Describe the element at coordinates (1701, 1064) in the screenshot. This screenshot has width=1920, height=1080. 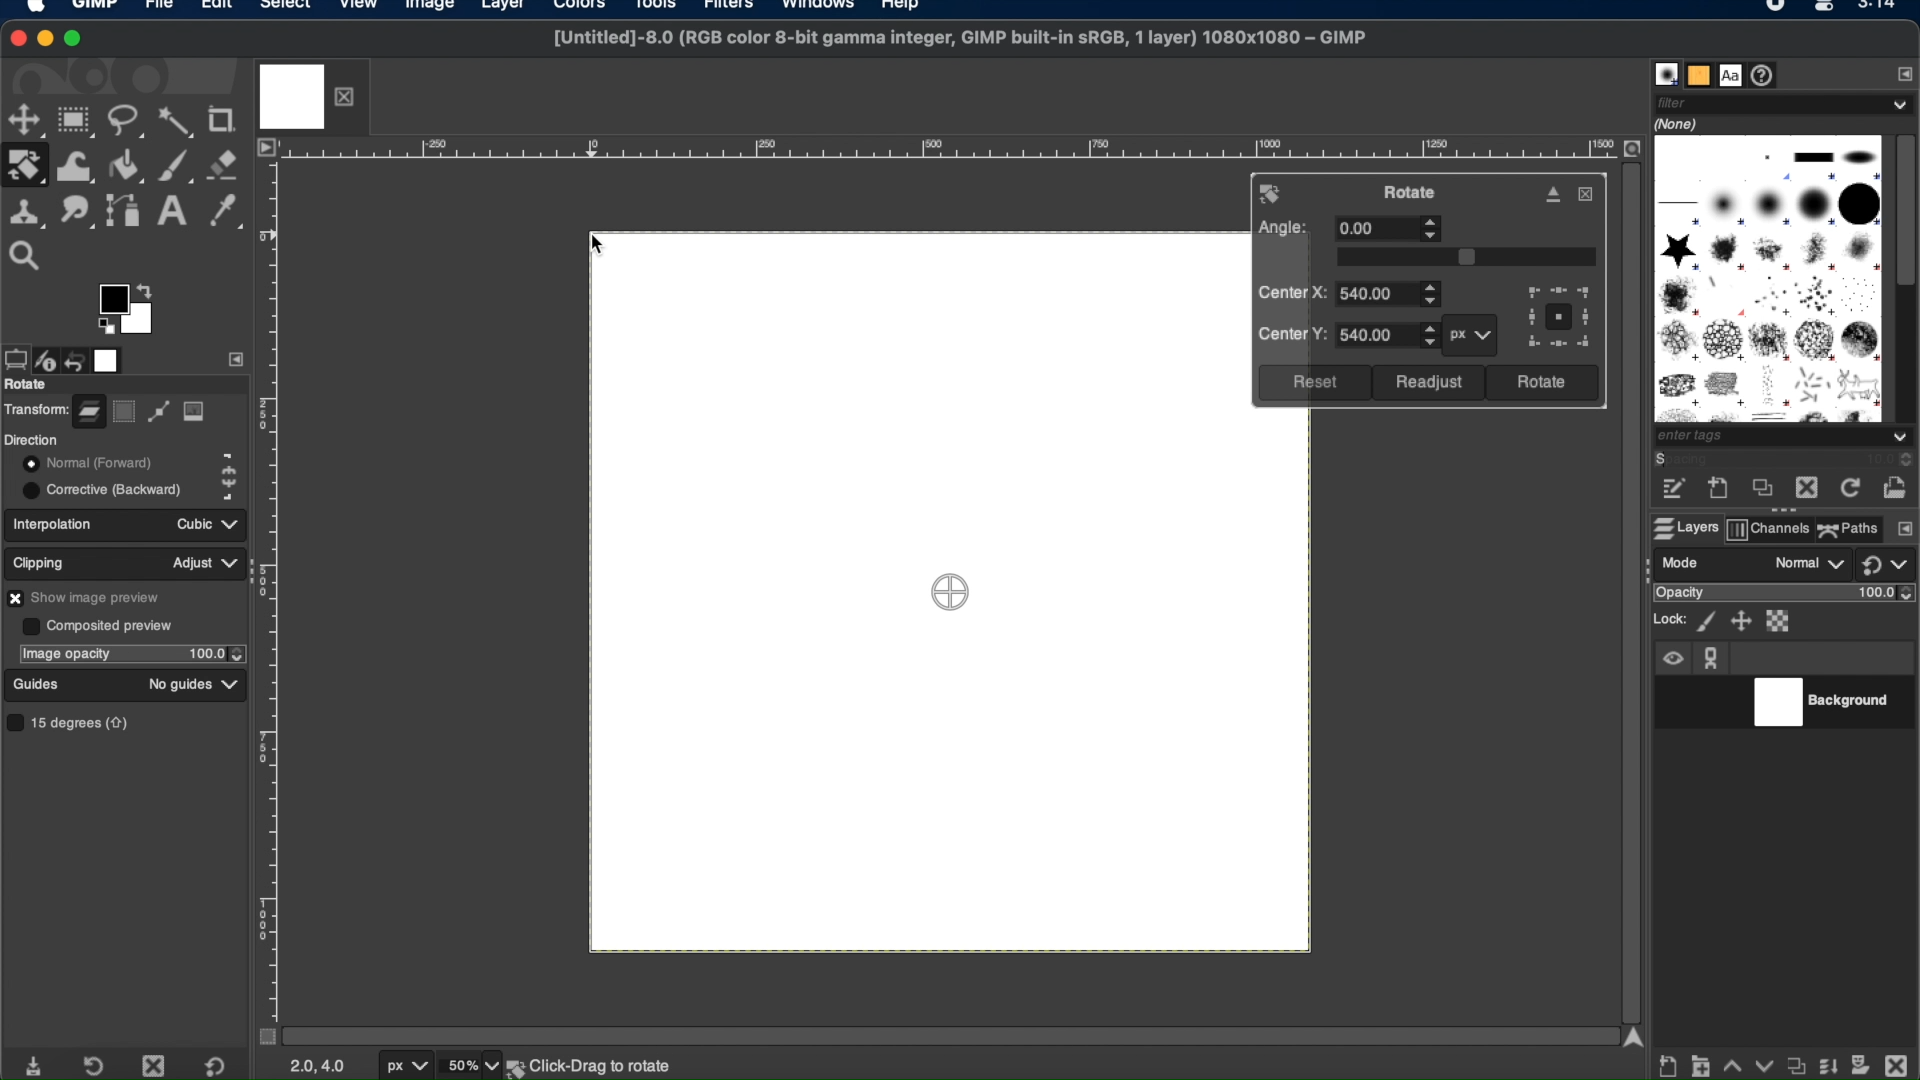
I see `create a new layer group` at that location.